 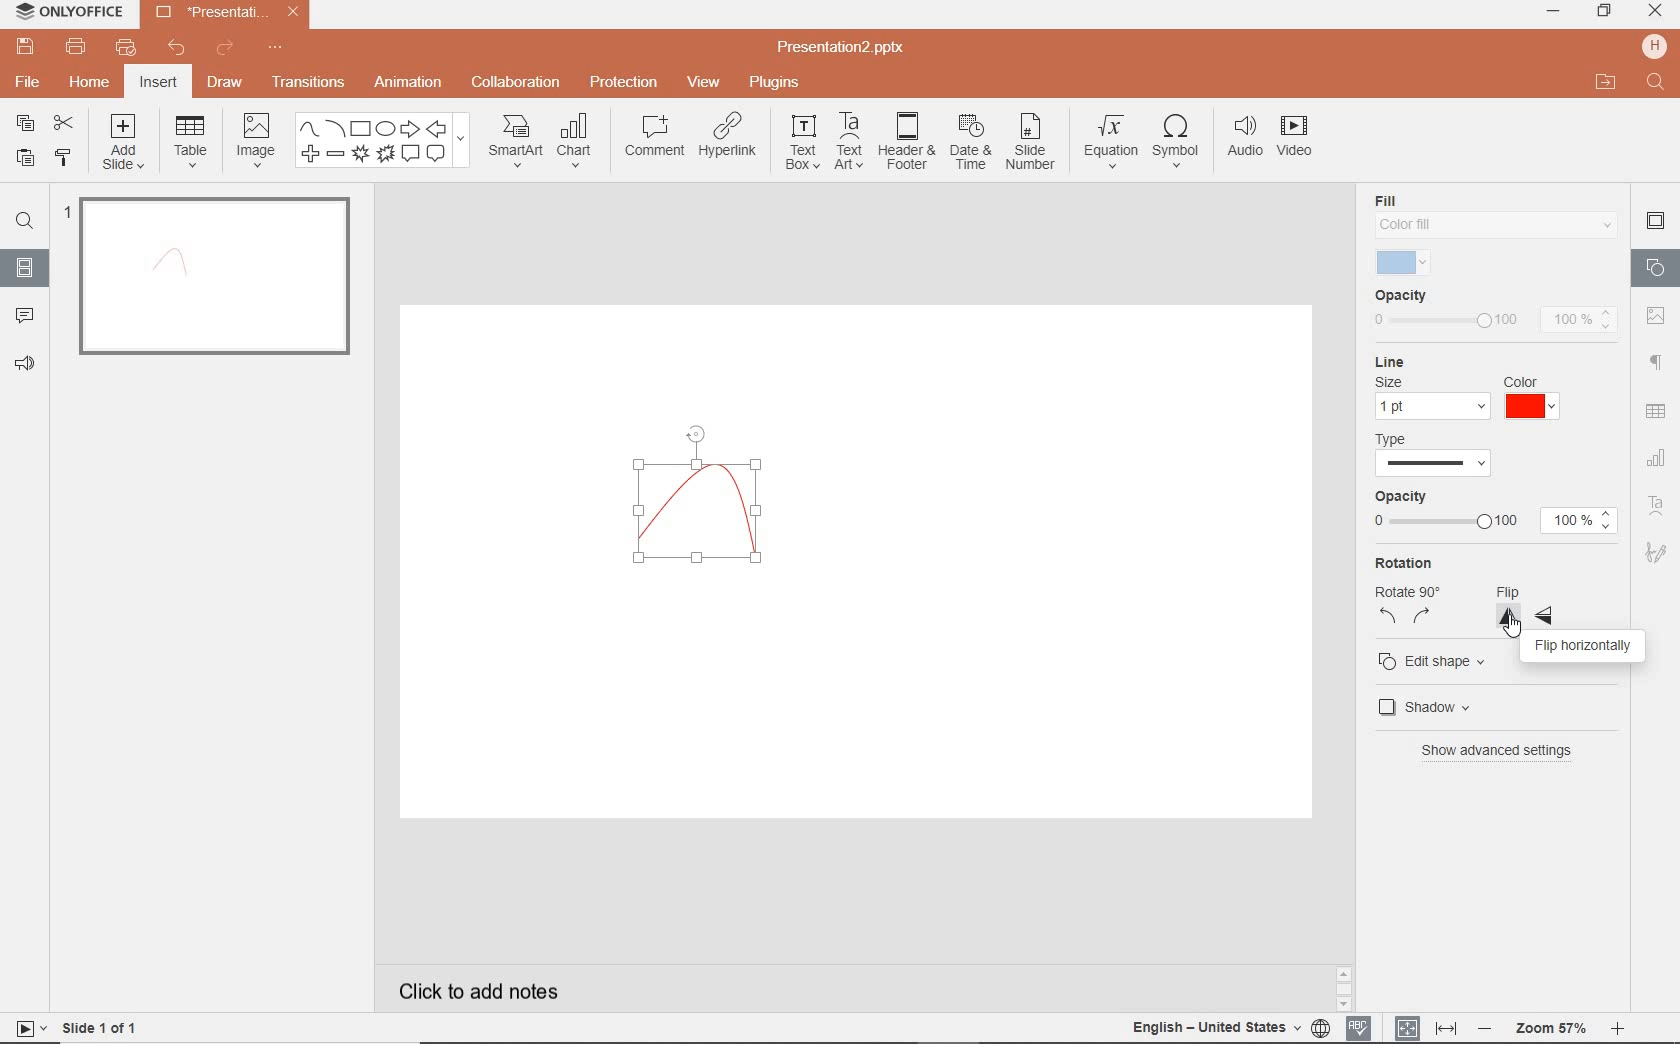 I want to click on TEXT LANGUAGE, so click(x=1230, y=1025).